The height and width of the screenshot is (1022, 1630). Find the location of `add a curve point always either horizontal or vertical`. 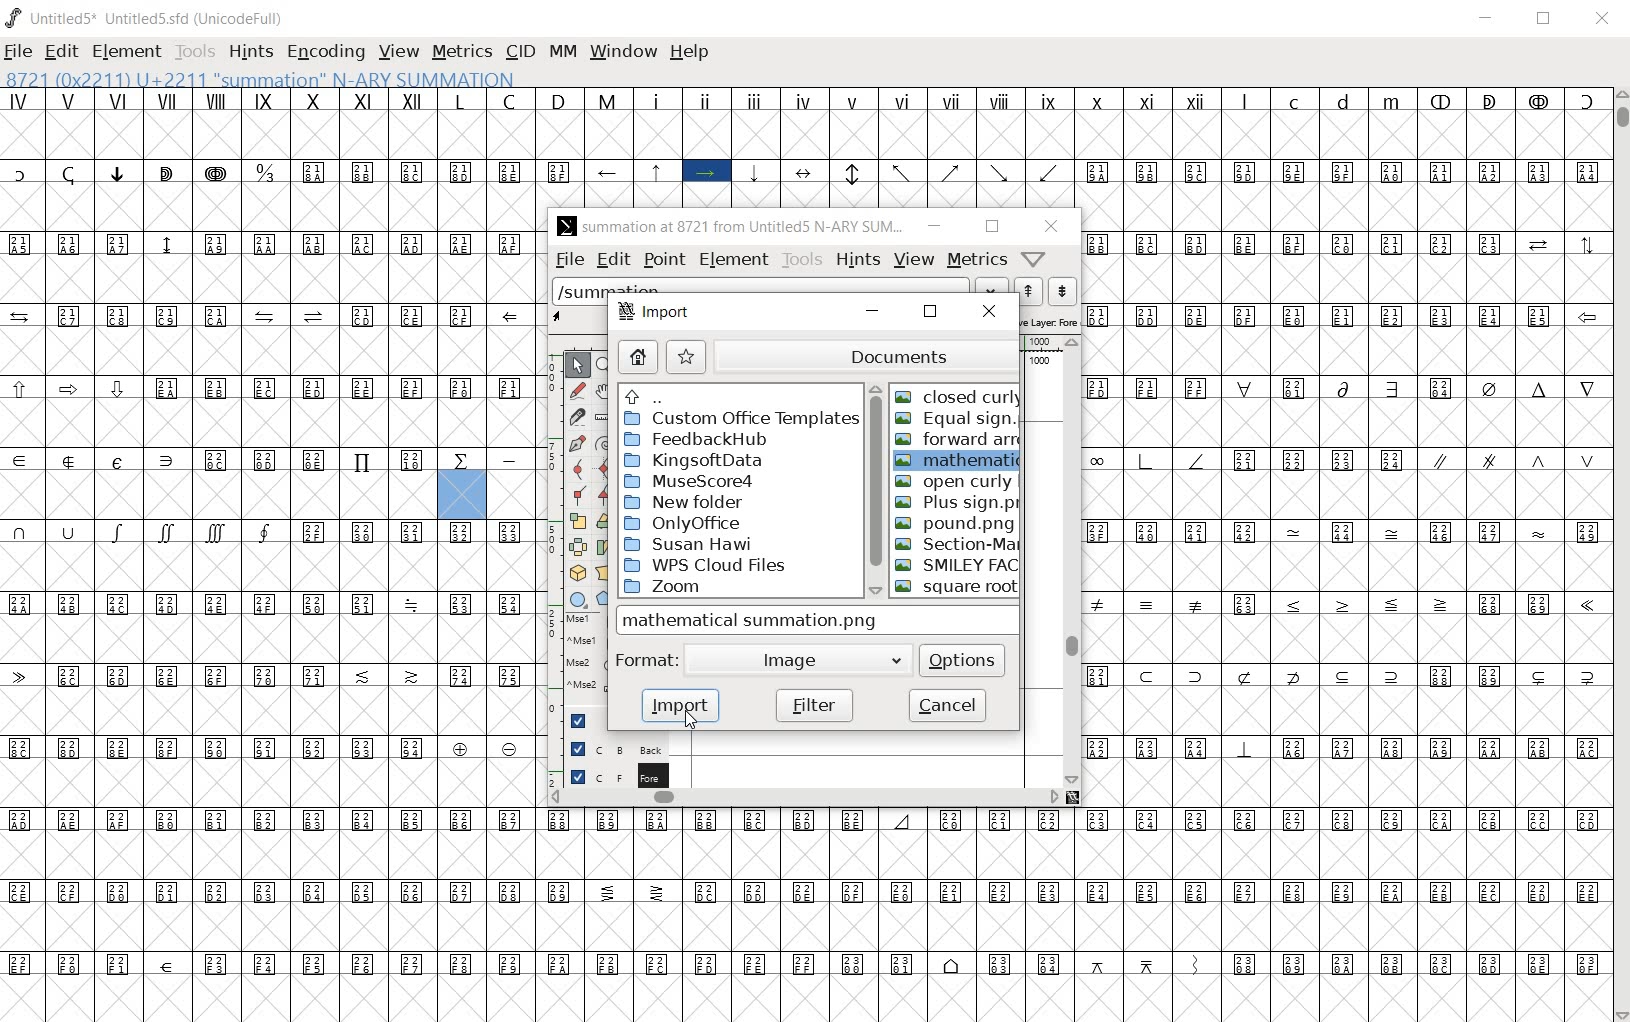

add a curve point always either horizontal or vertical is located at coordinates (604, 469).